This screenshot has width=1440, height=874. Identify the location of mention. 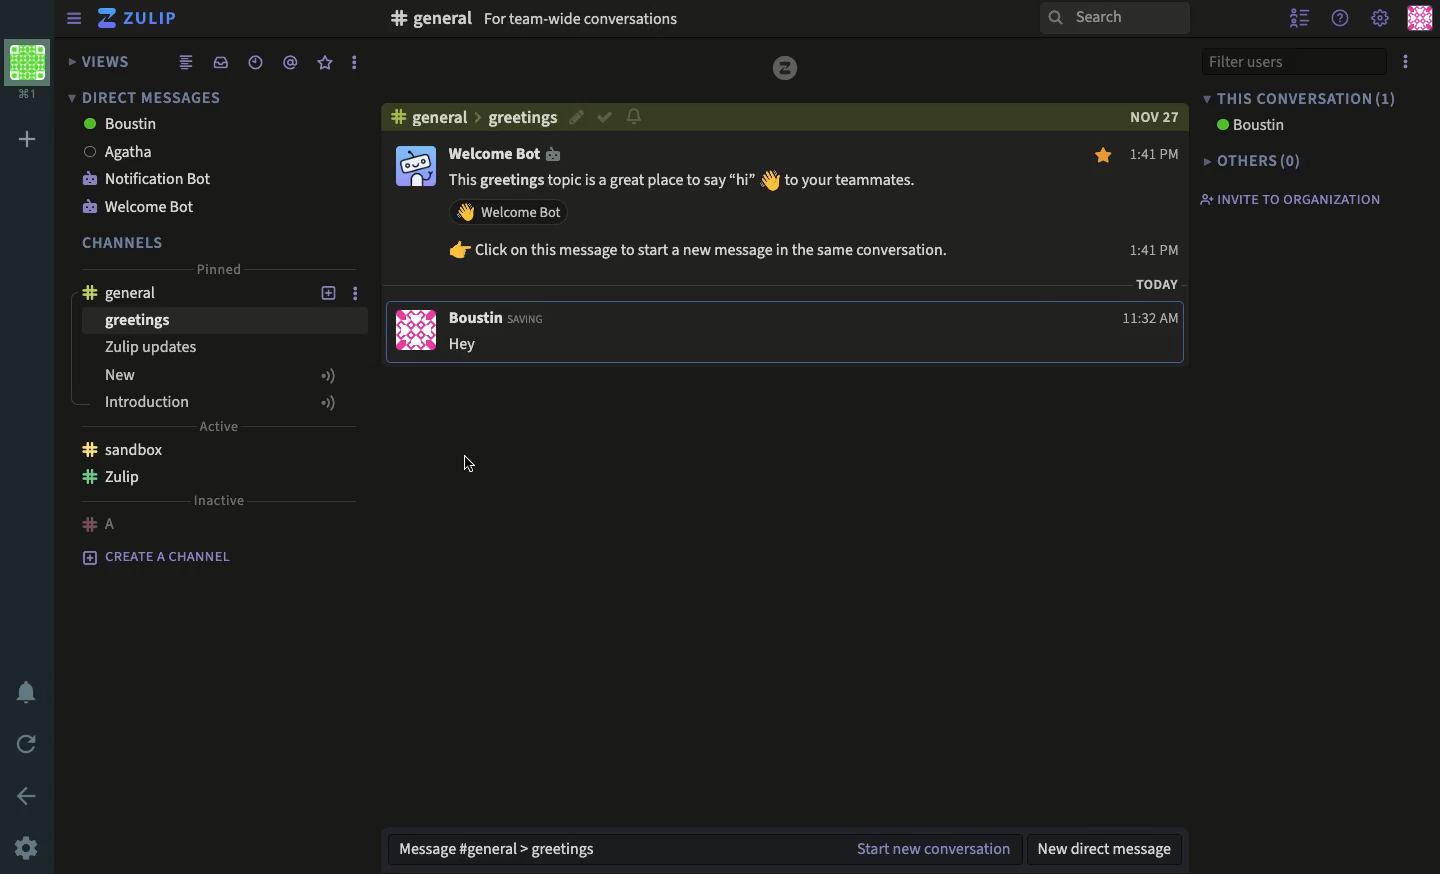
(291, 62).